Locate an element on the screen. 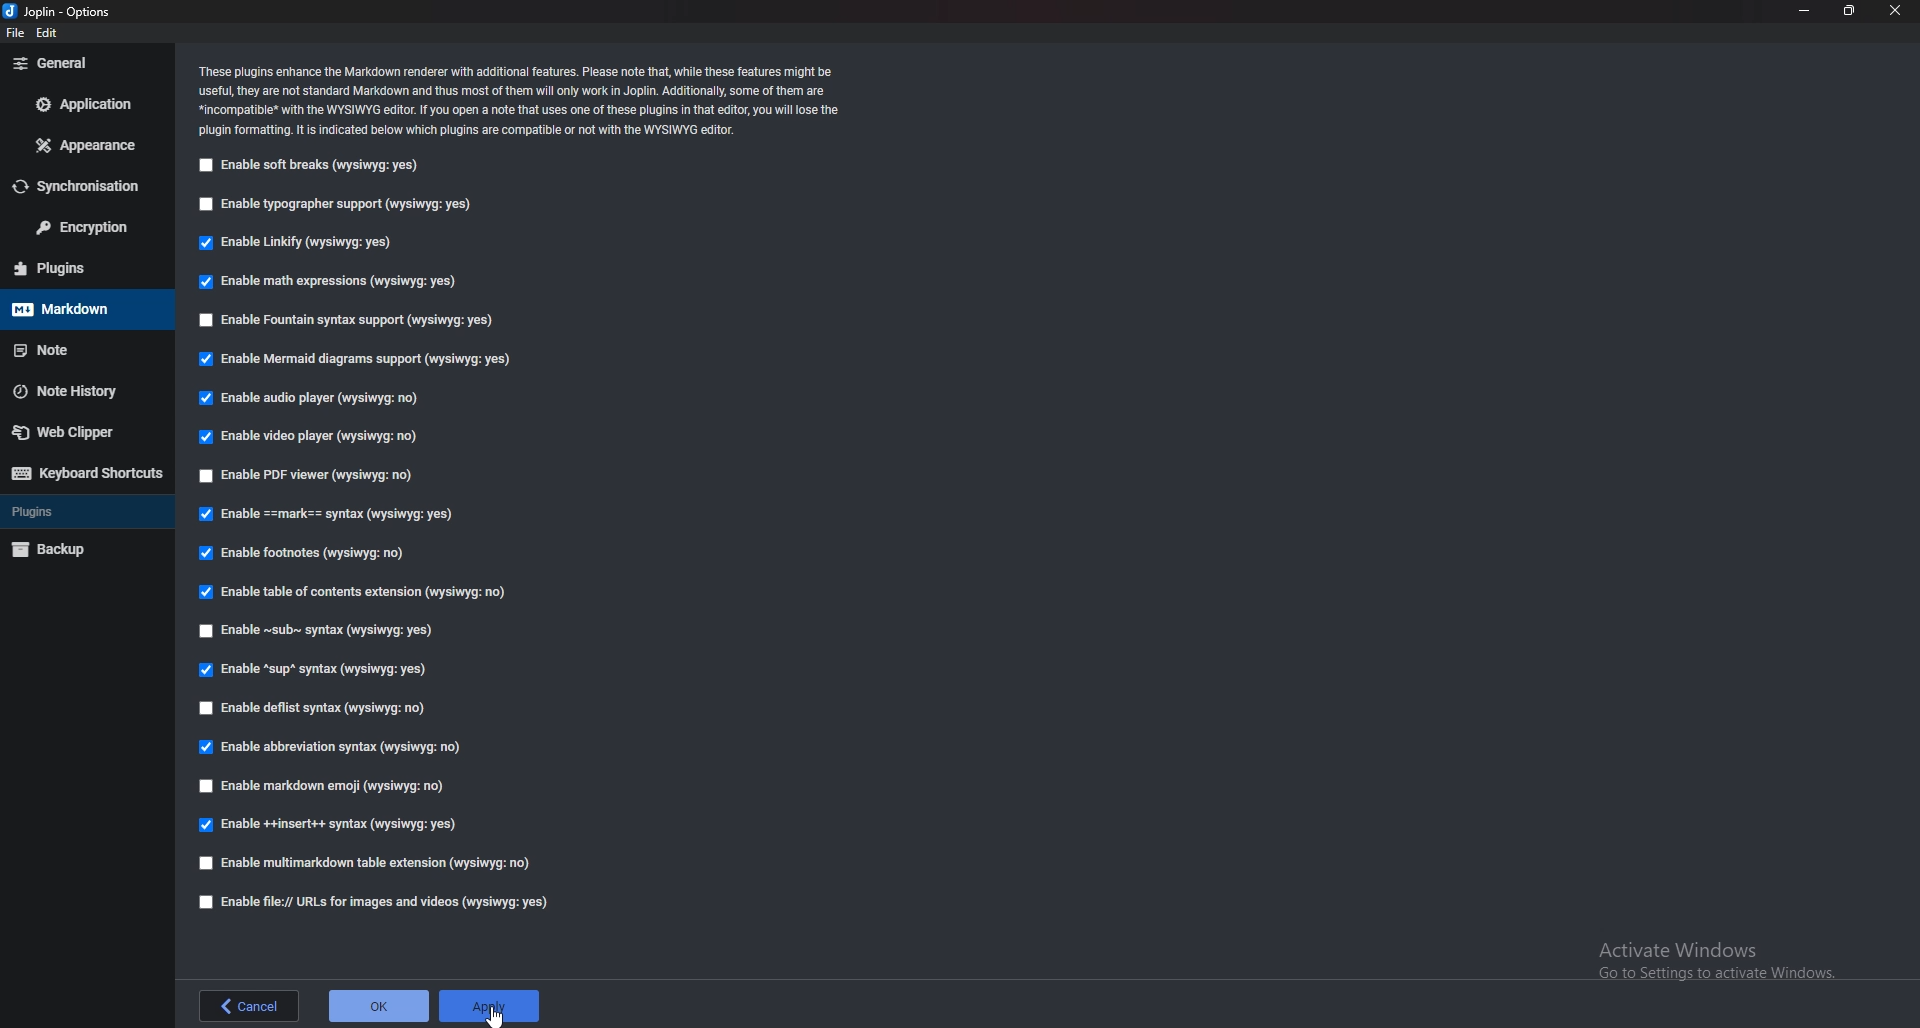 This screenshot has height=1028, width=1920. enable audio player is located at coordinates (319, 397).